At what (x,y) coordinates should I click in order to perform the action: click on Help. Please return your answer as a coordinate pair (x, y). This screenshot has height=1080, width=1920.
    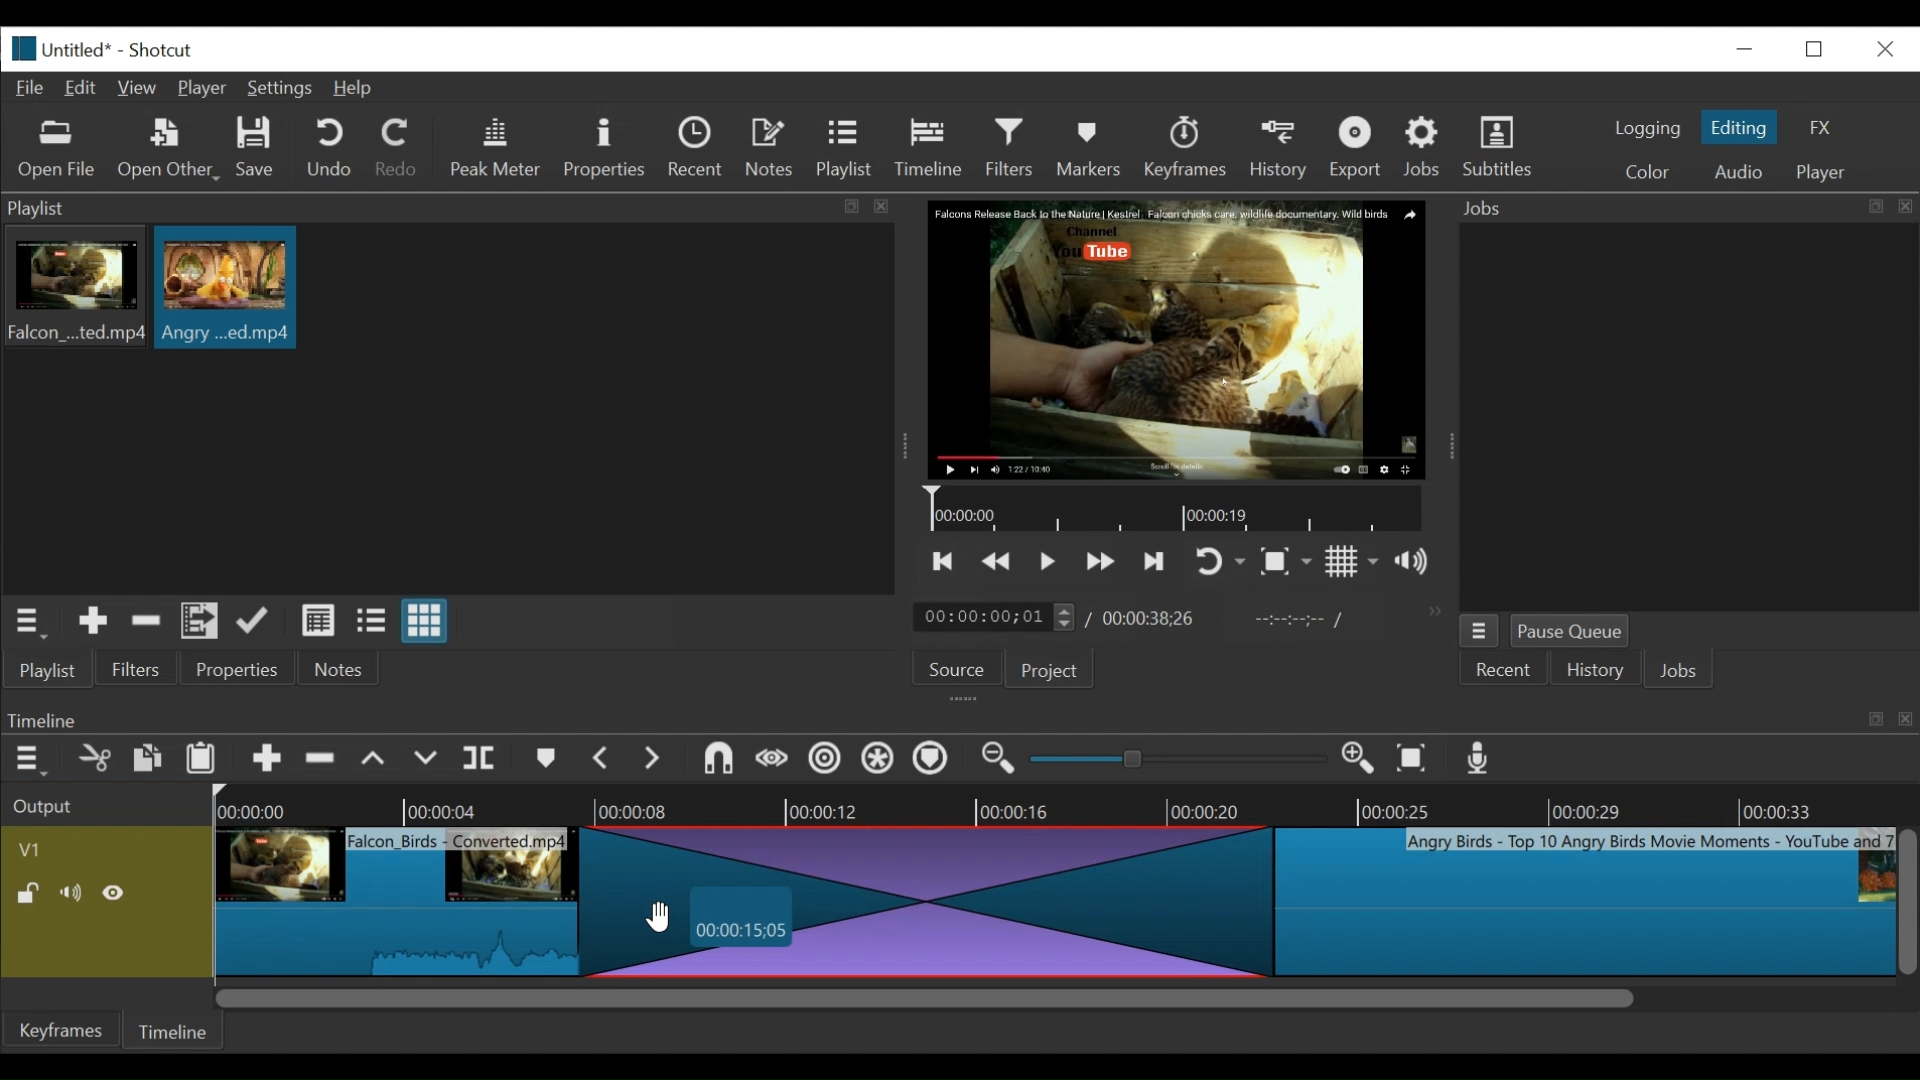
    Looking at the image, I should click on (353, 89).